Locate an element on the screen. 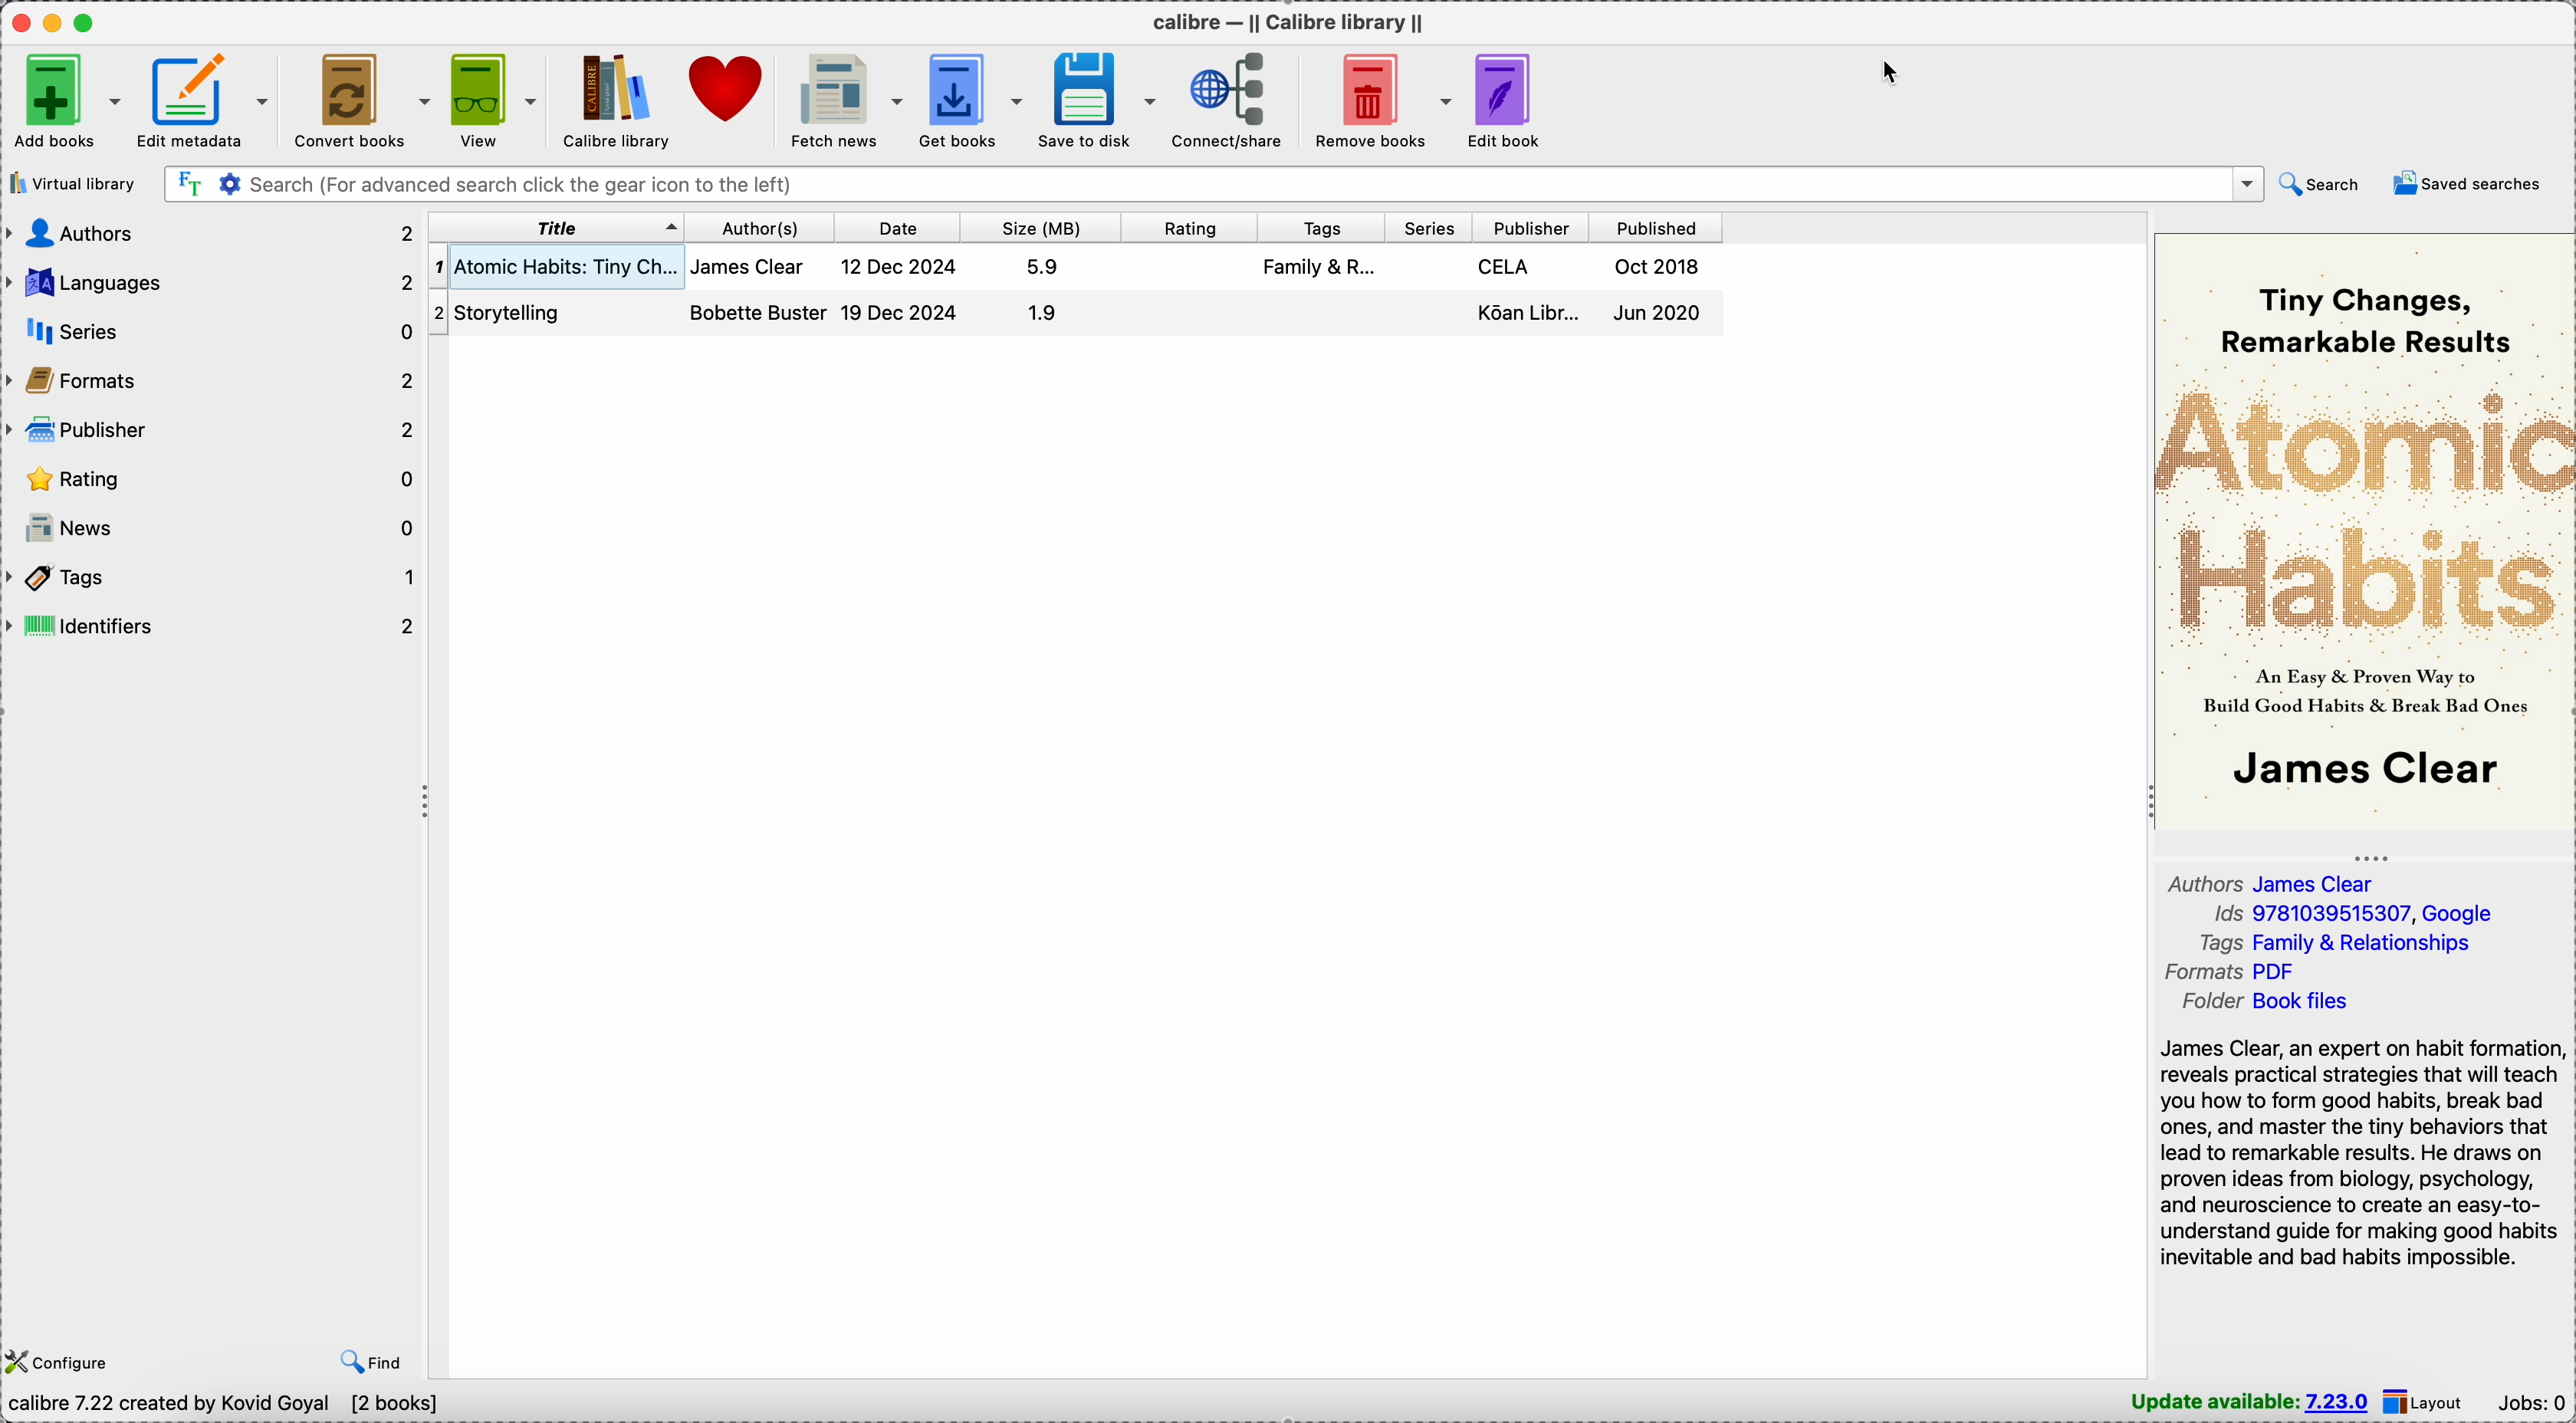  edit metadata is located at coordinates (204, 101).